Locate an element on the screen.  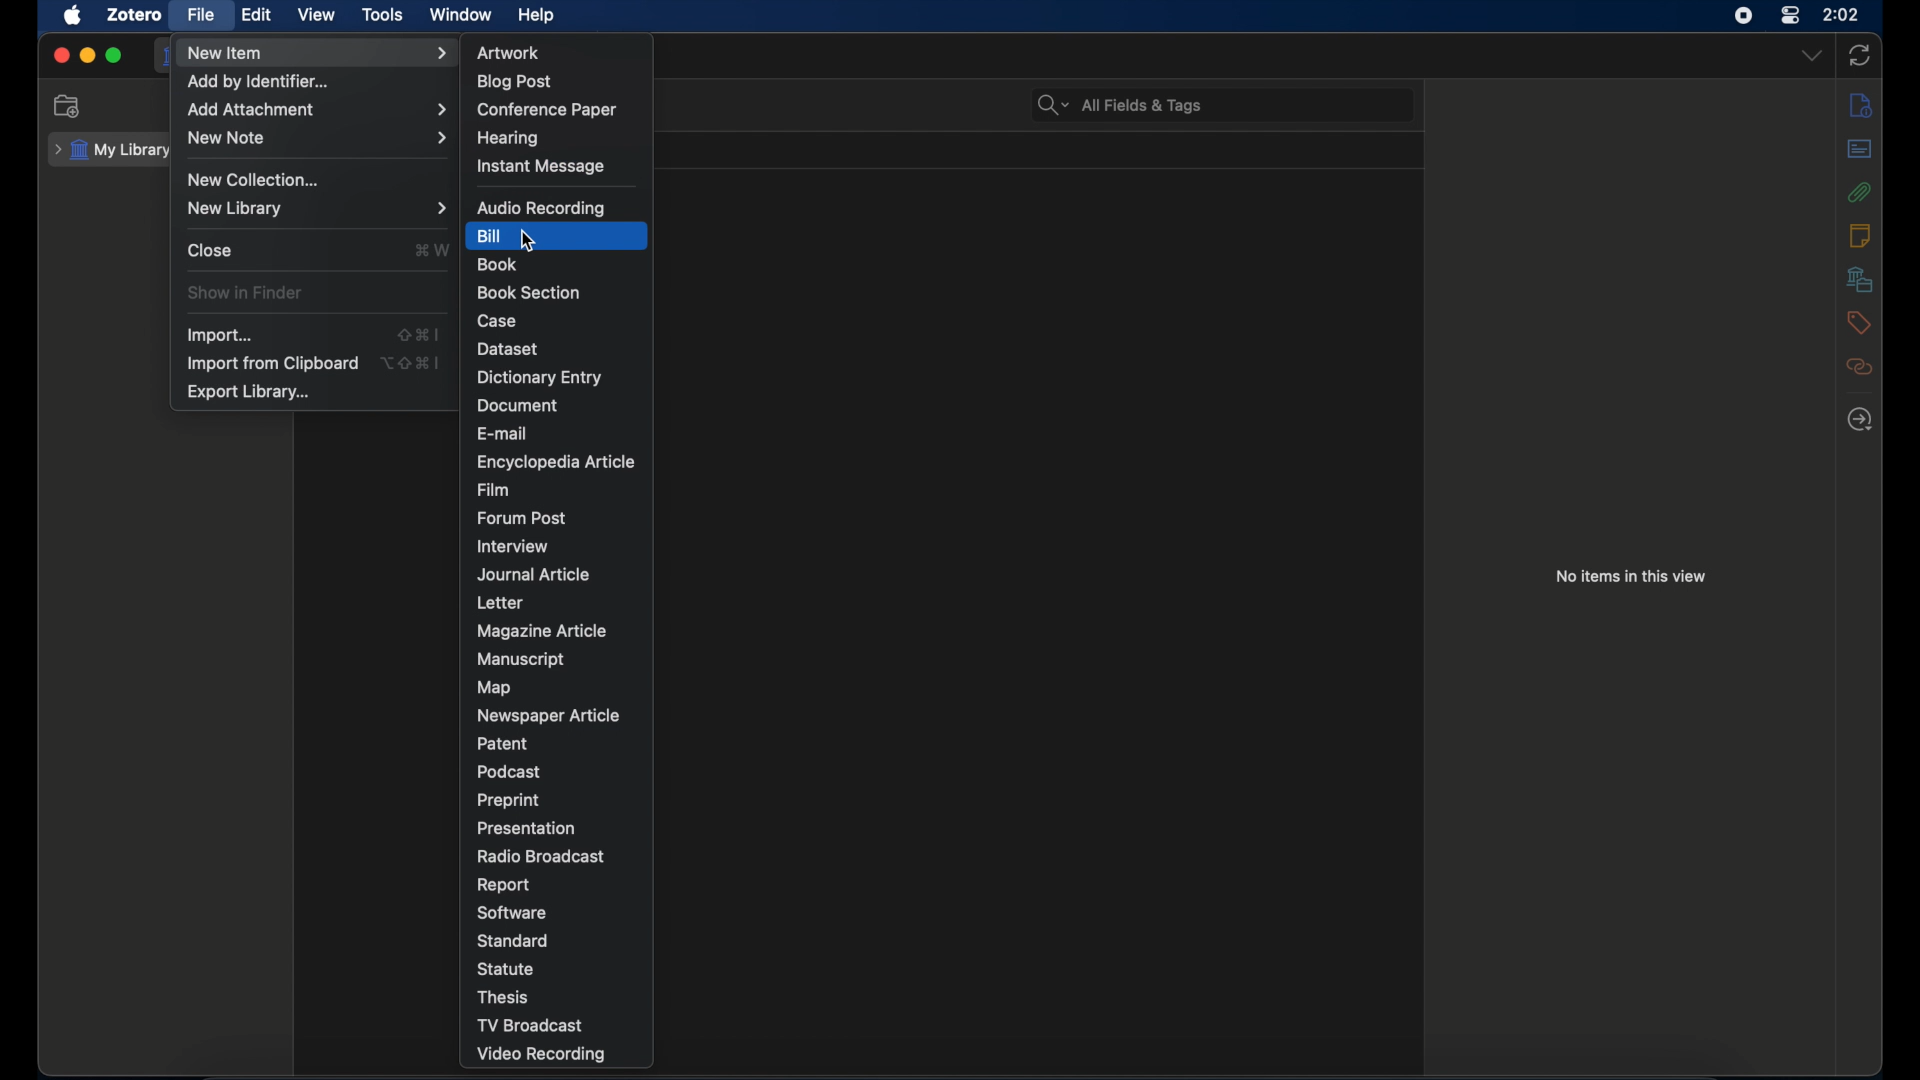
shortcut is located at coordinates (410, 362).